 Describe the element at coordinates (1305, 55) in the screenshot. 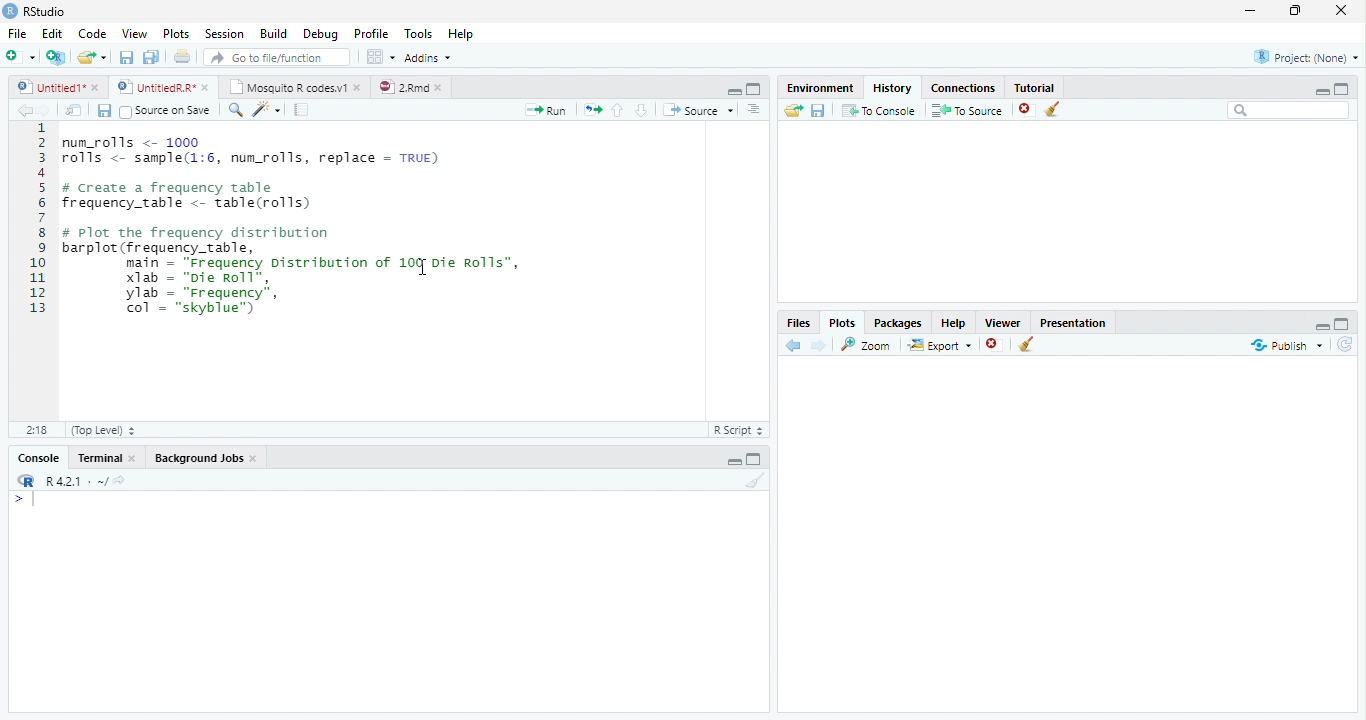

I see `Project: (None)` at that location.